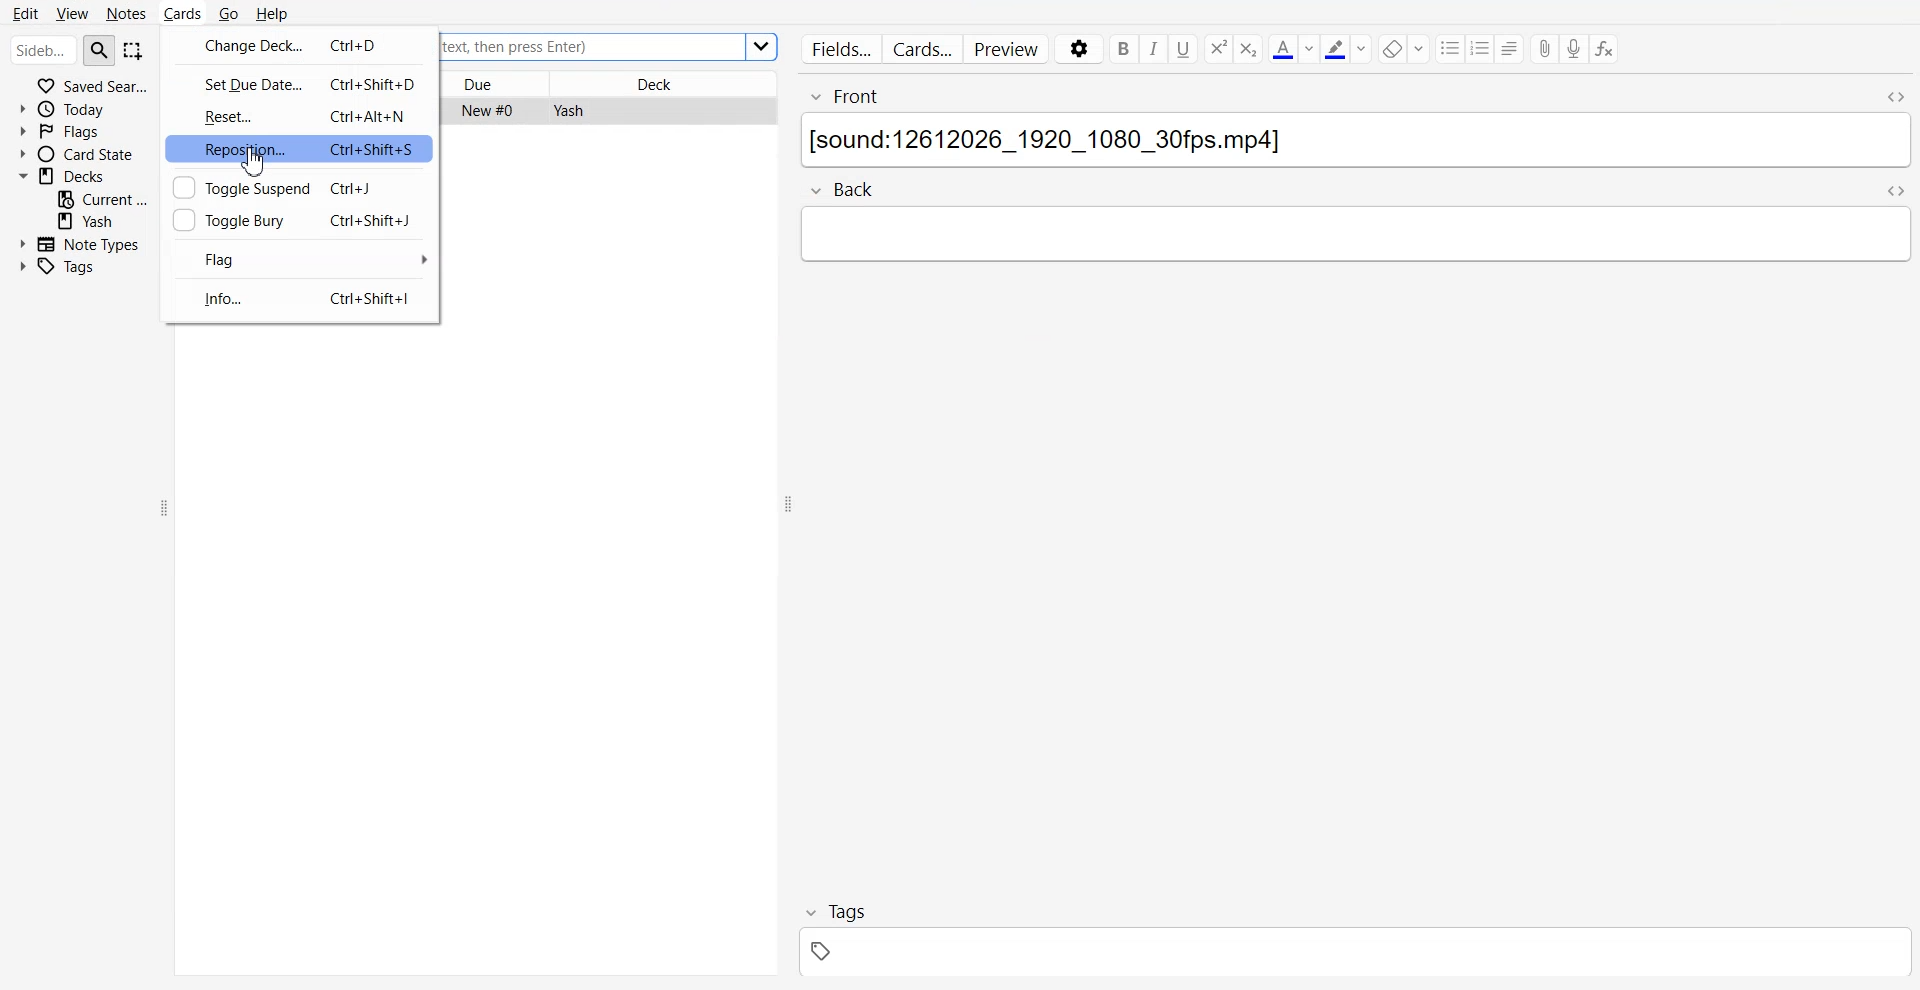 The height and width of the screenshot is (990, 1920). I want to click on Search, so click(100, 49).